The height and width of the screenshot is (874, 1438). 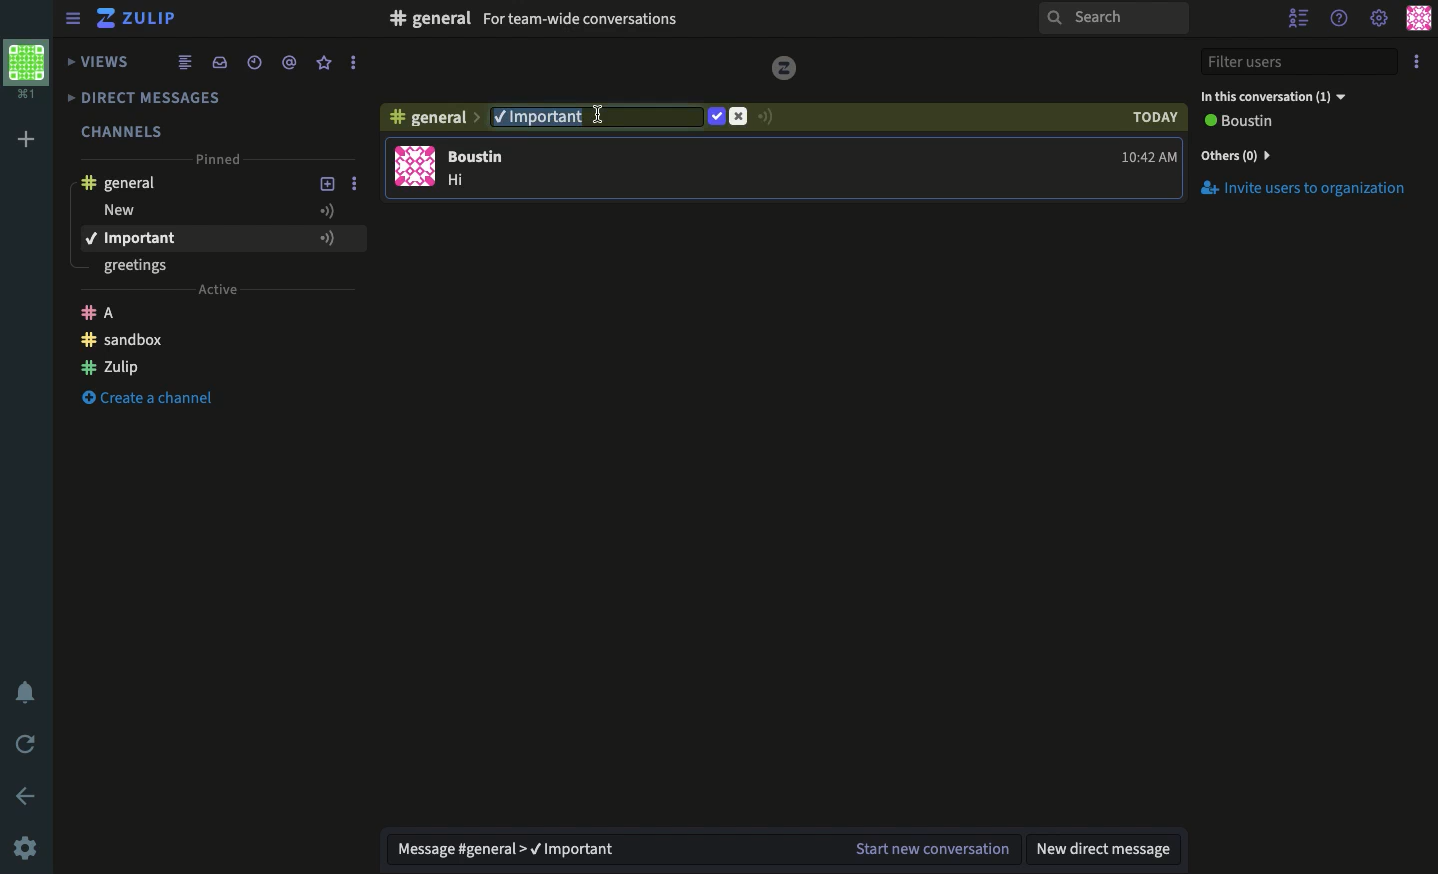 What do you see at coordinates (432, 121) in the screenshot?
I see `Channel` at bounding box center [432, 121].